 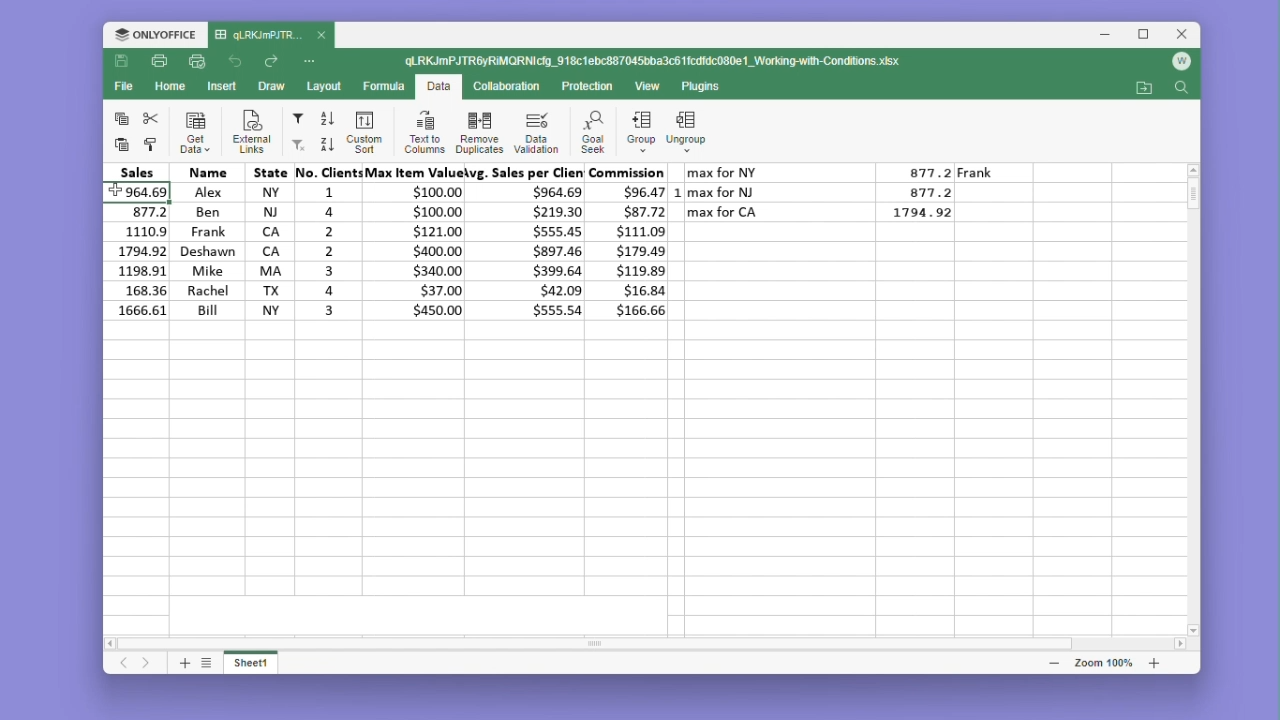 I want to click on add sheet, so click(x=183, y=662).